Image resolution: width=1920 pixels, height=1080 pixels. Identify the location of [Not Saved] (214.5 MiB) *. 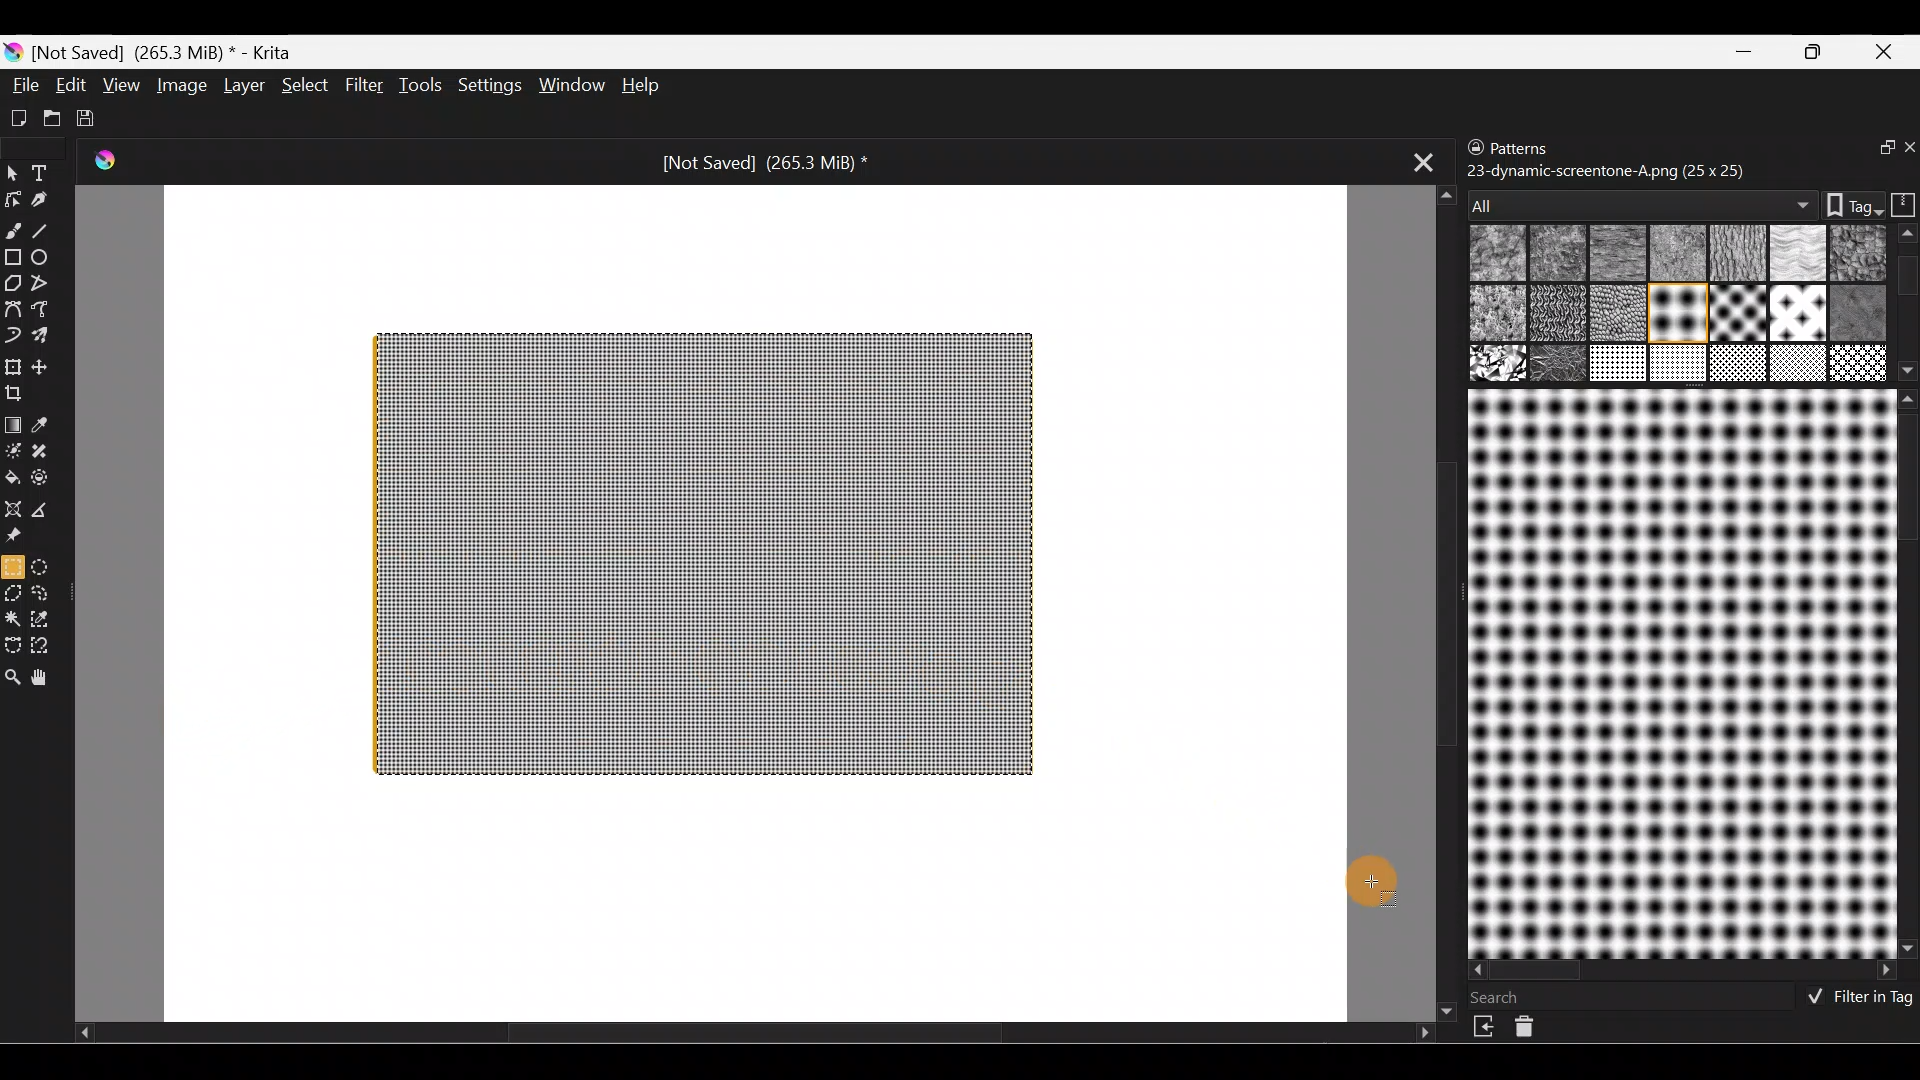
(764, 164).